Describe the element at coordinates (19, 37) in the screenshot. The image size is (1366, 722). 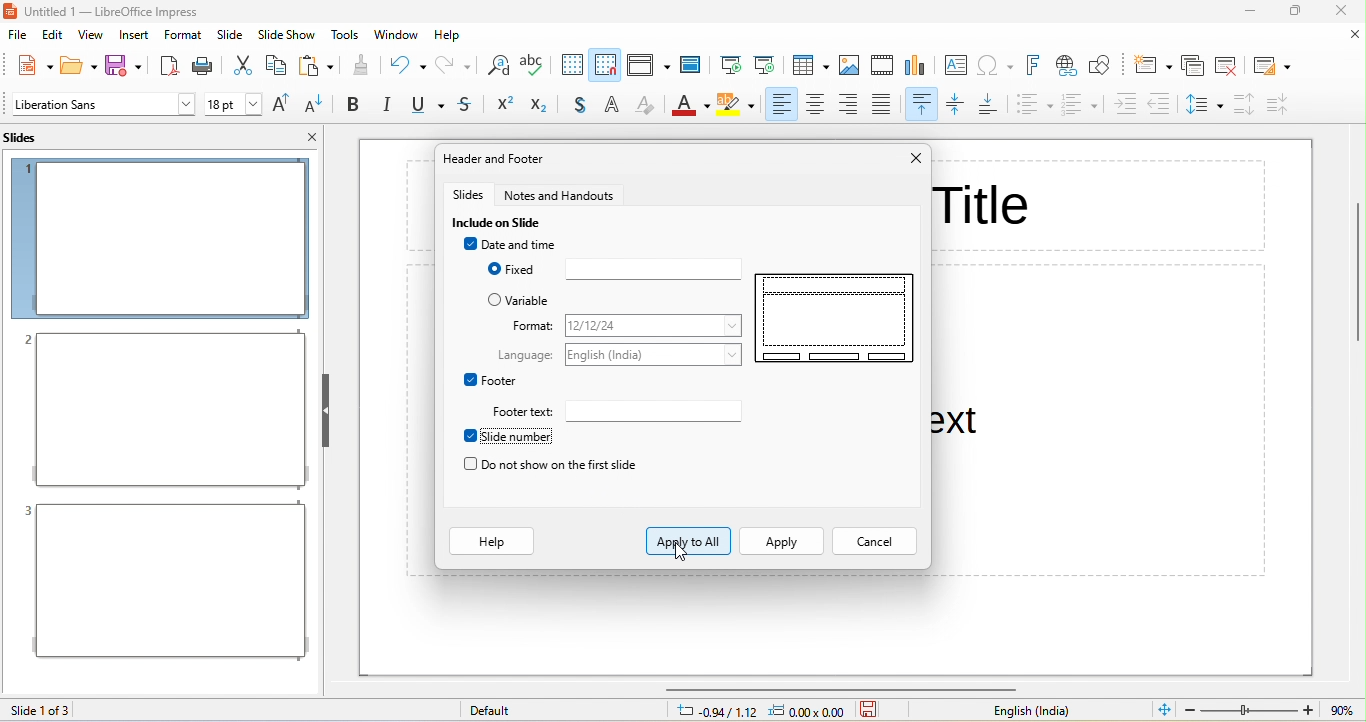
I see `file` at that location.